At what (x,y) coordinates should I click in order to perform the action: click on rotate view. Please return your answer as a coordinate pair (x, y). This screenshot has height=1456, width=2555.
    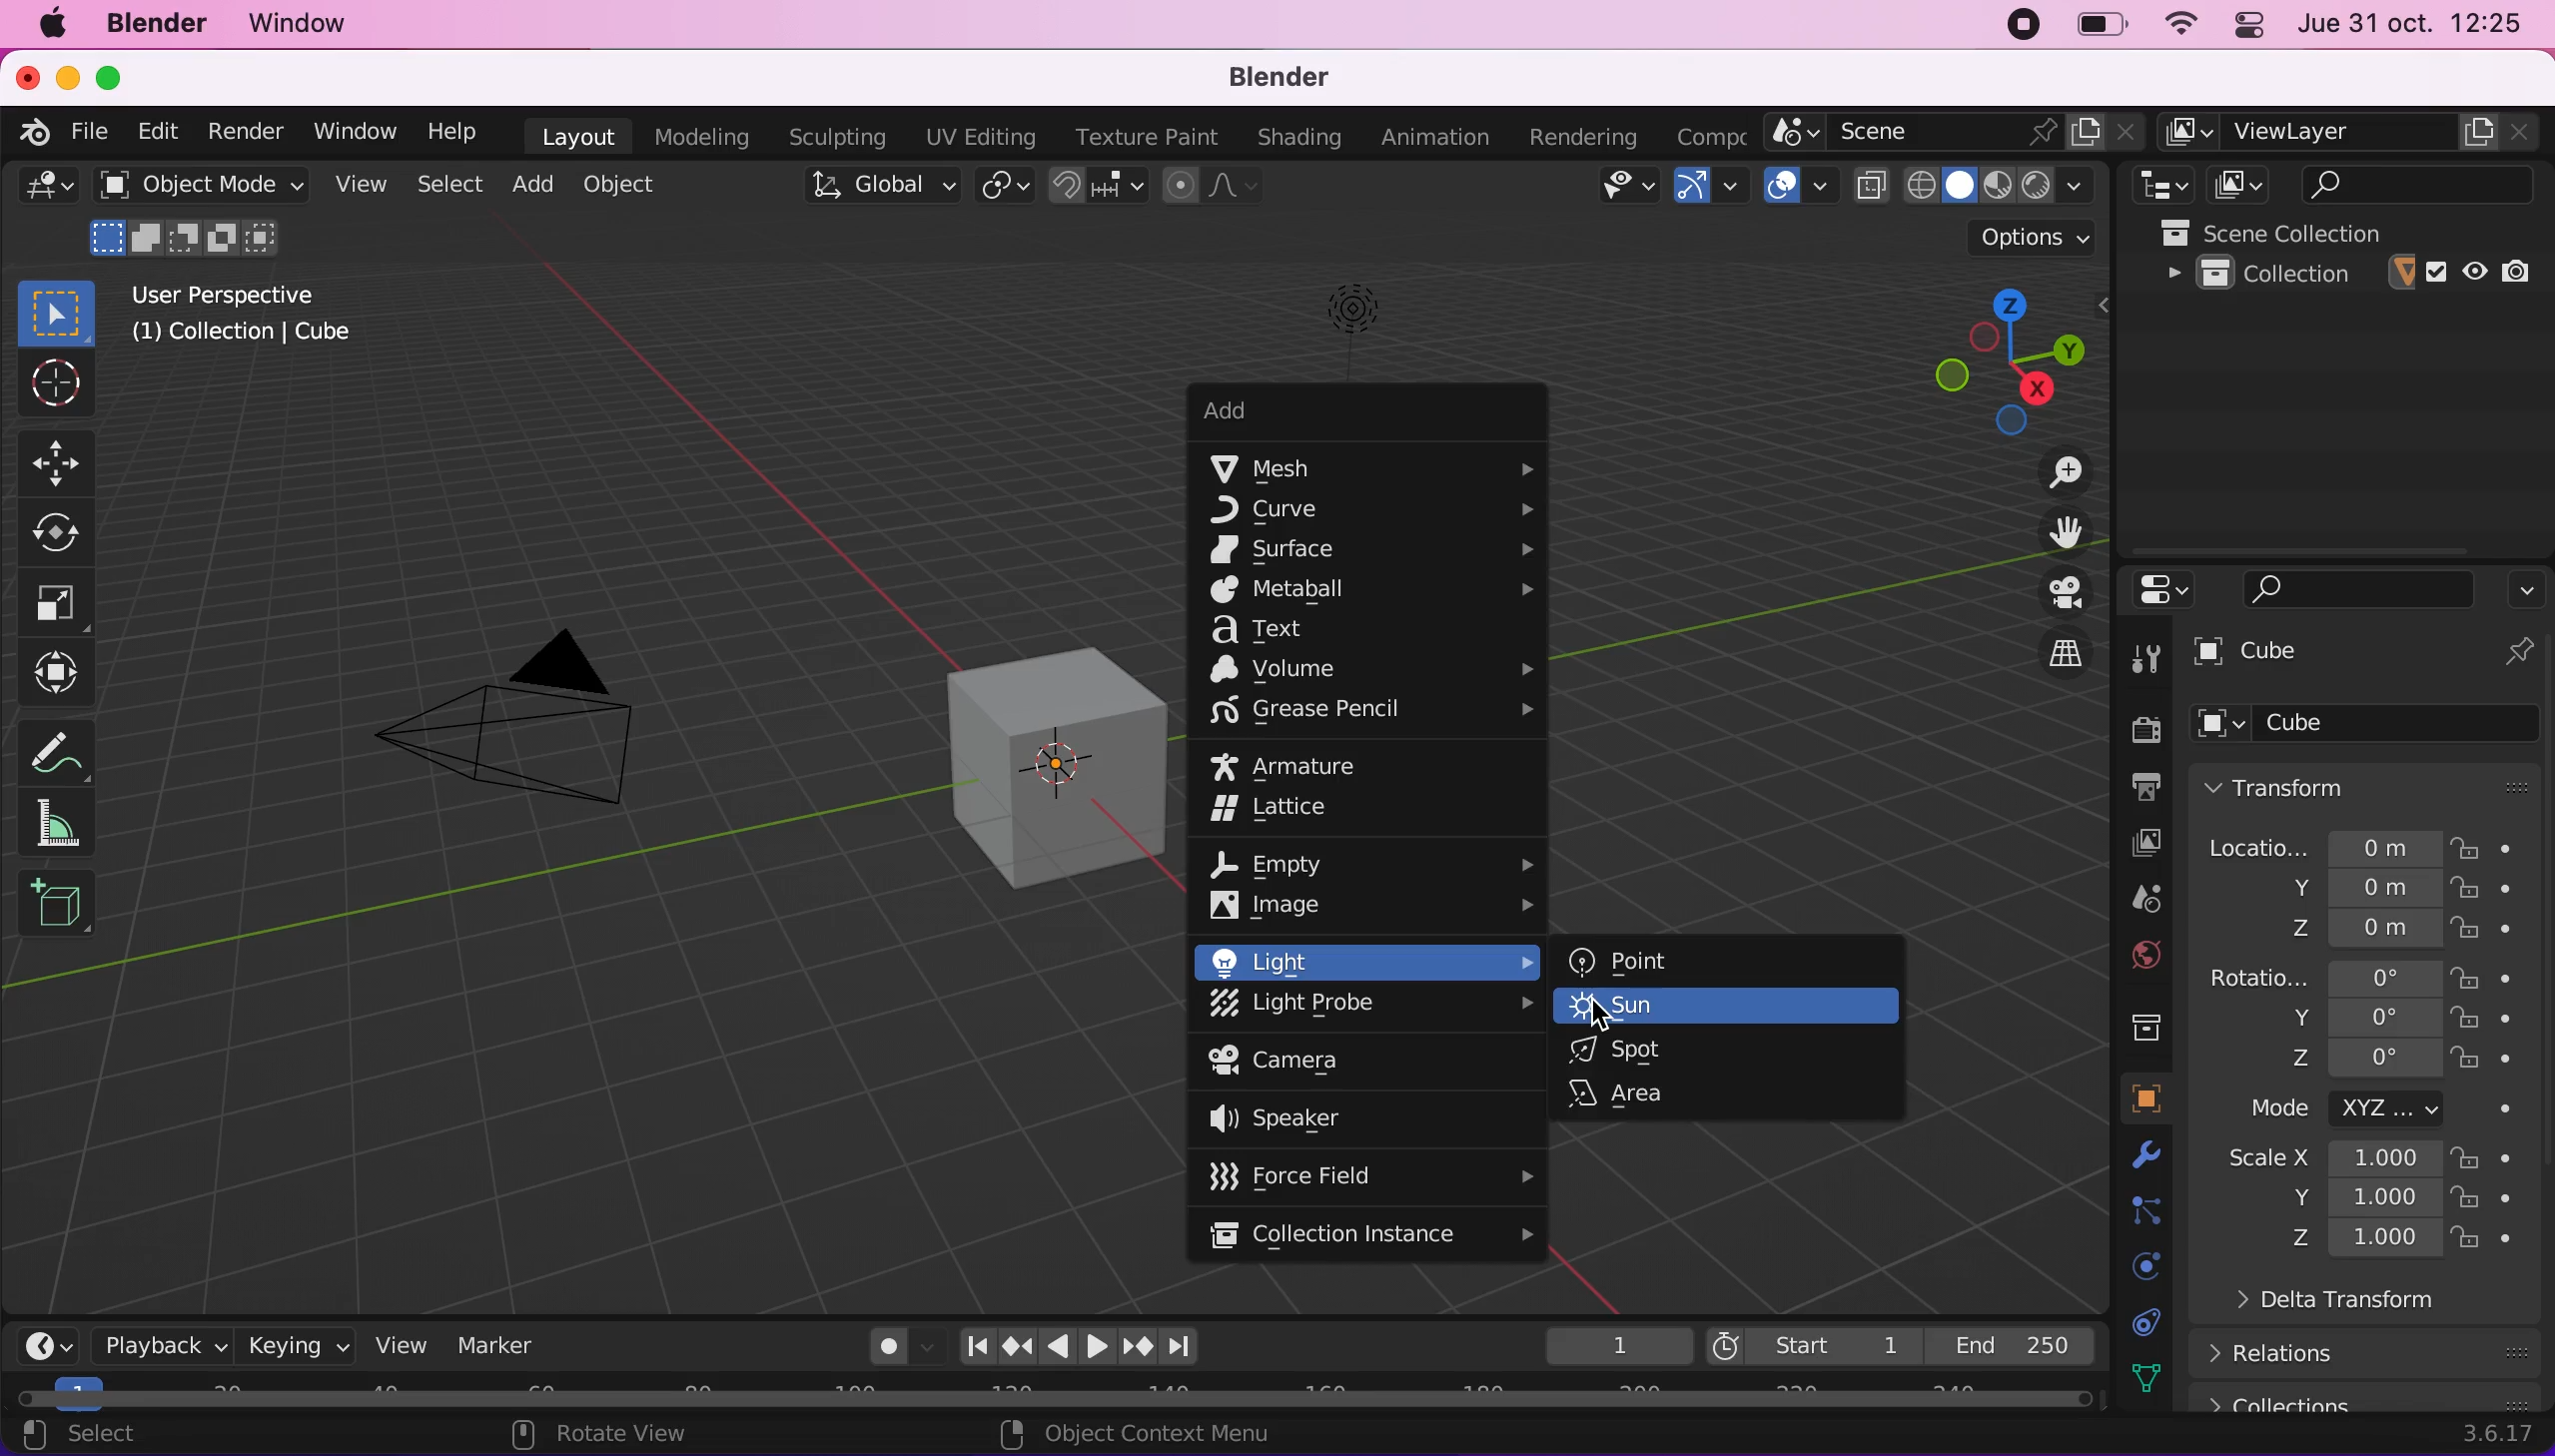
    Looking at the image, I should click on (632, 1434).